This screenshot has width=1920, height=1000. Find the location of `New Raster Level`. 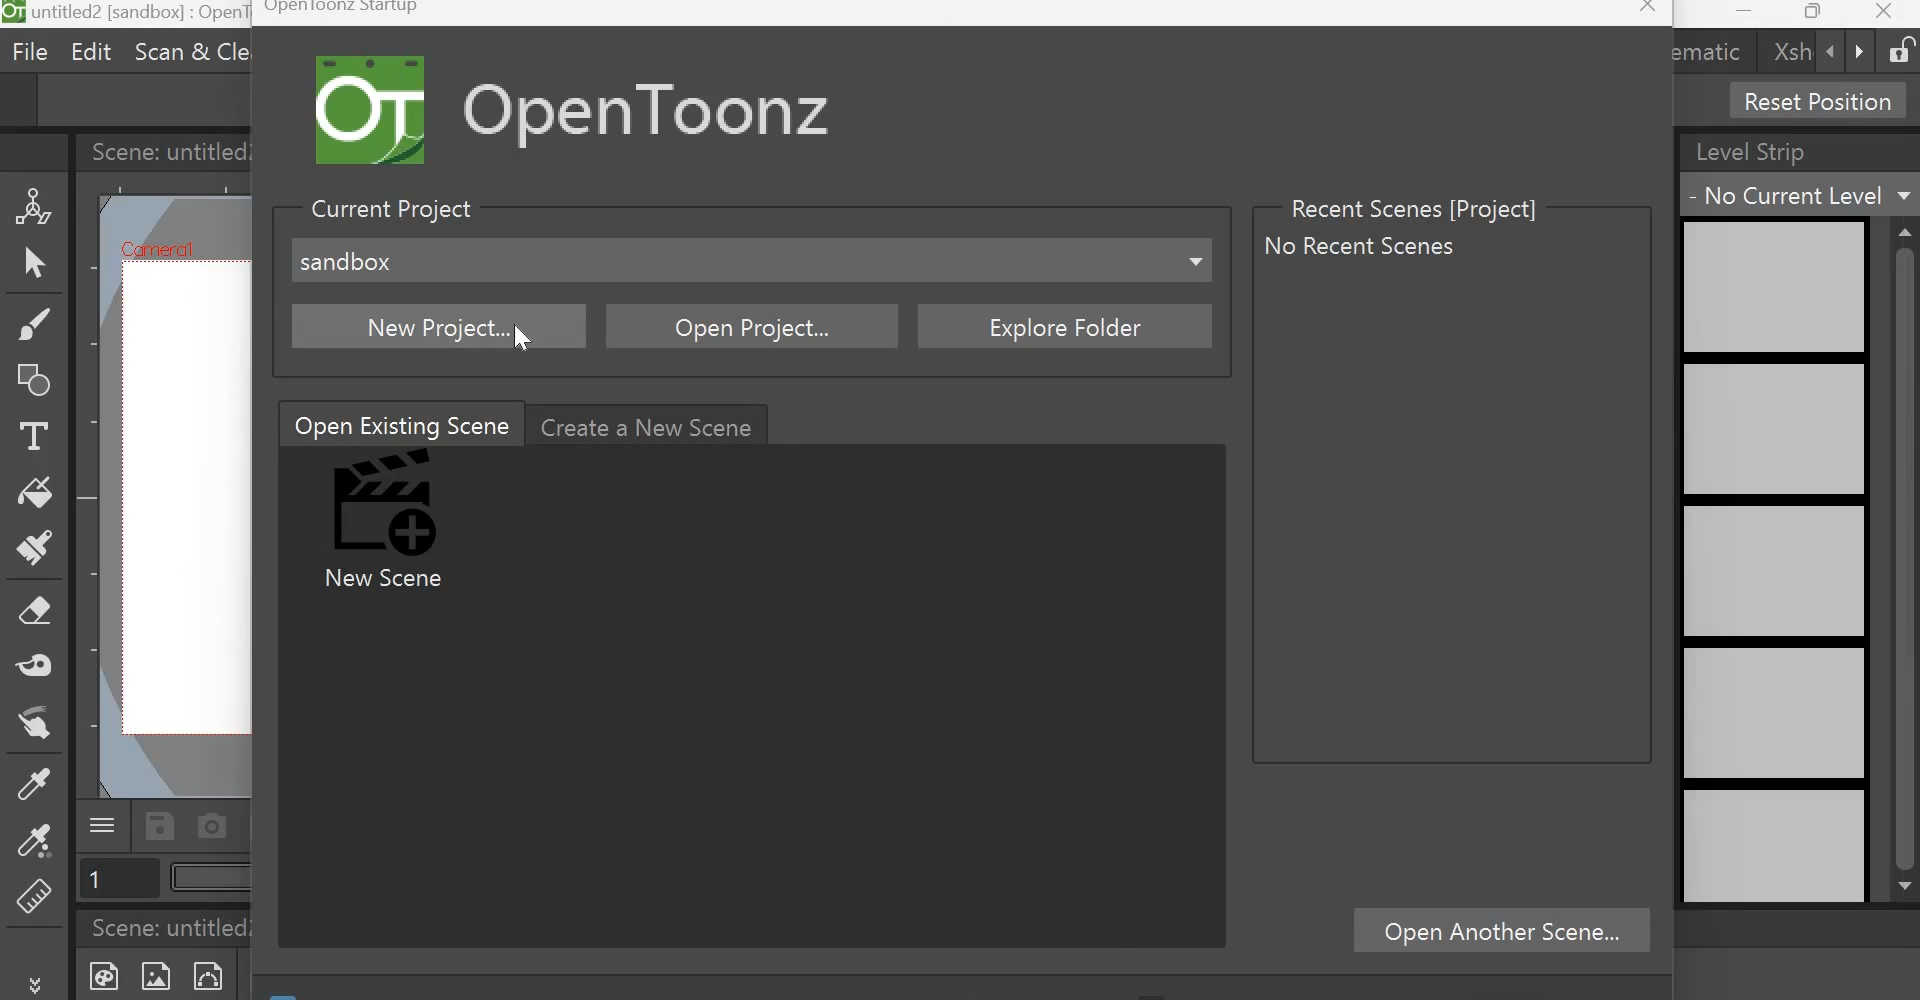

New Raster Level is located at coordinates (163, 976).